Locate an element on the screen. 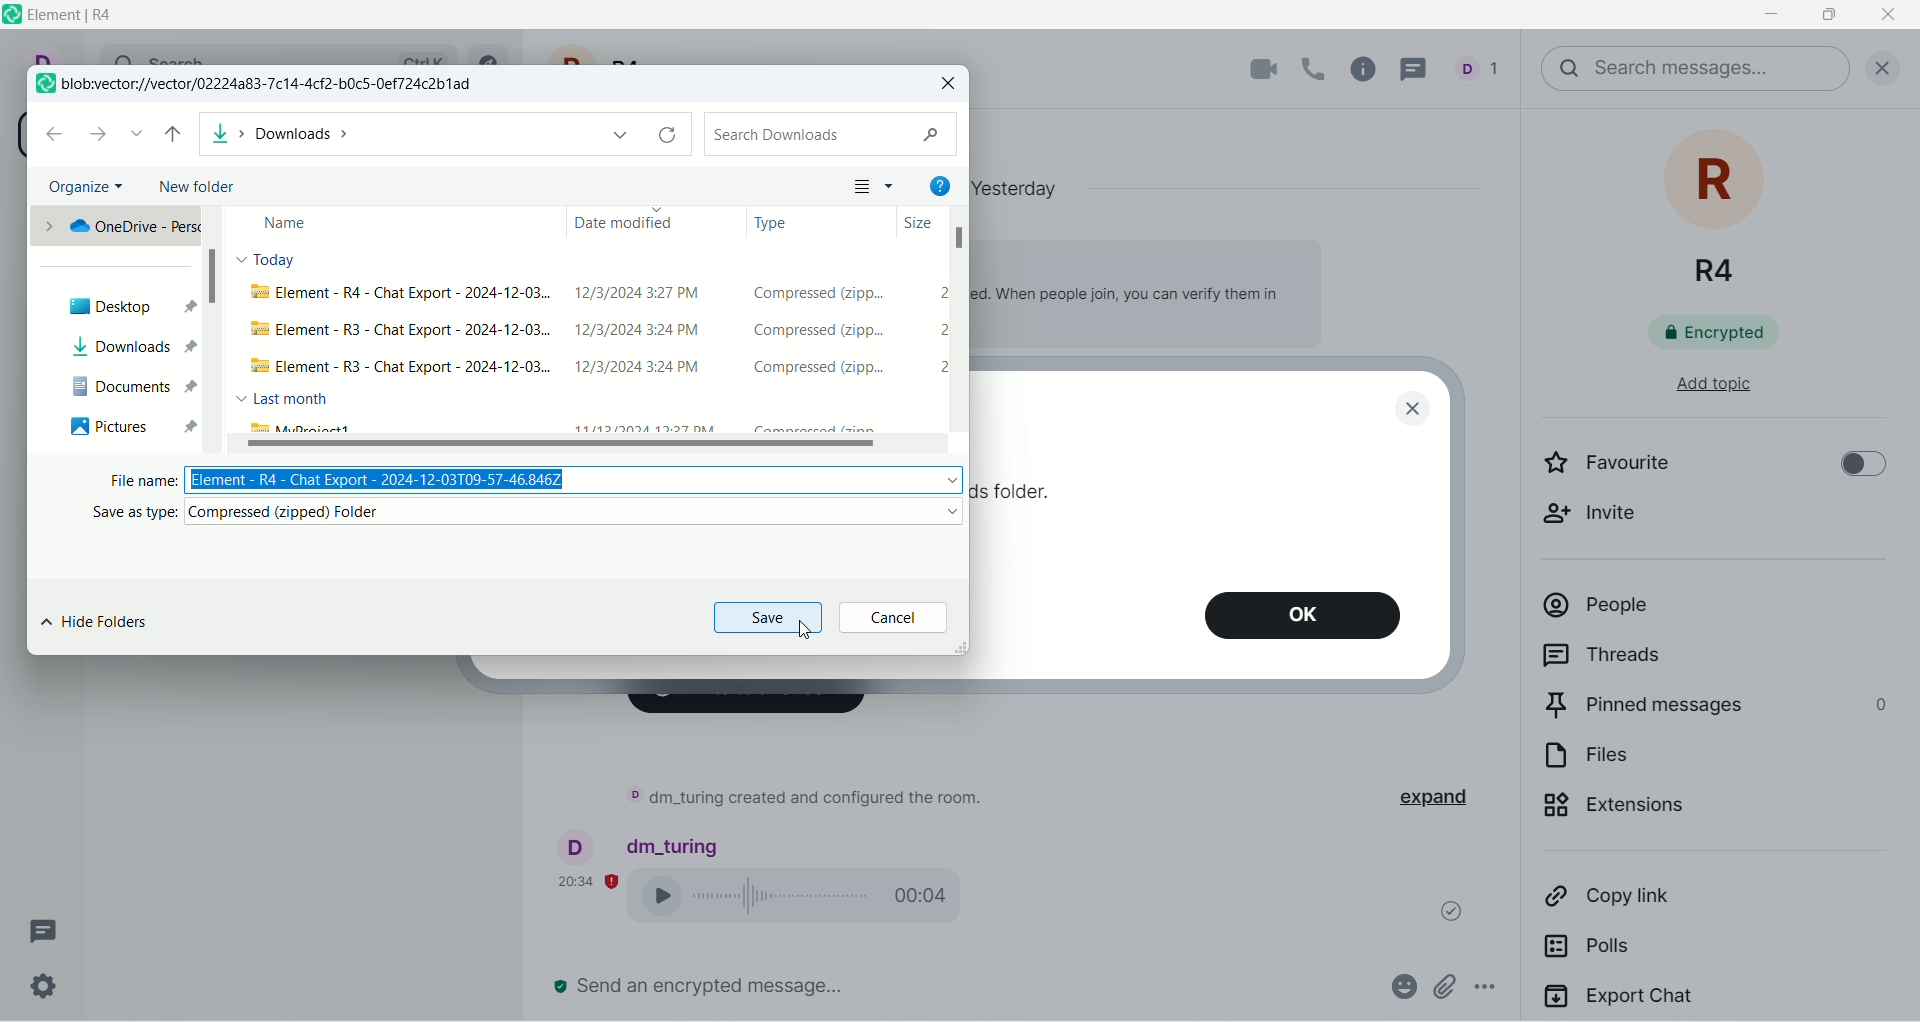 The width and height of the screenshot is (1920, 1022). message sent is located at coordinates (1442, 906).